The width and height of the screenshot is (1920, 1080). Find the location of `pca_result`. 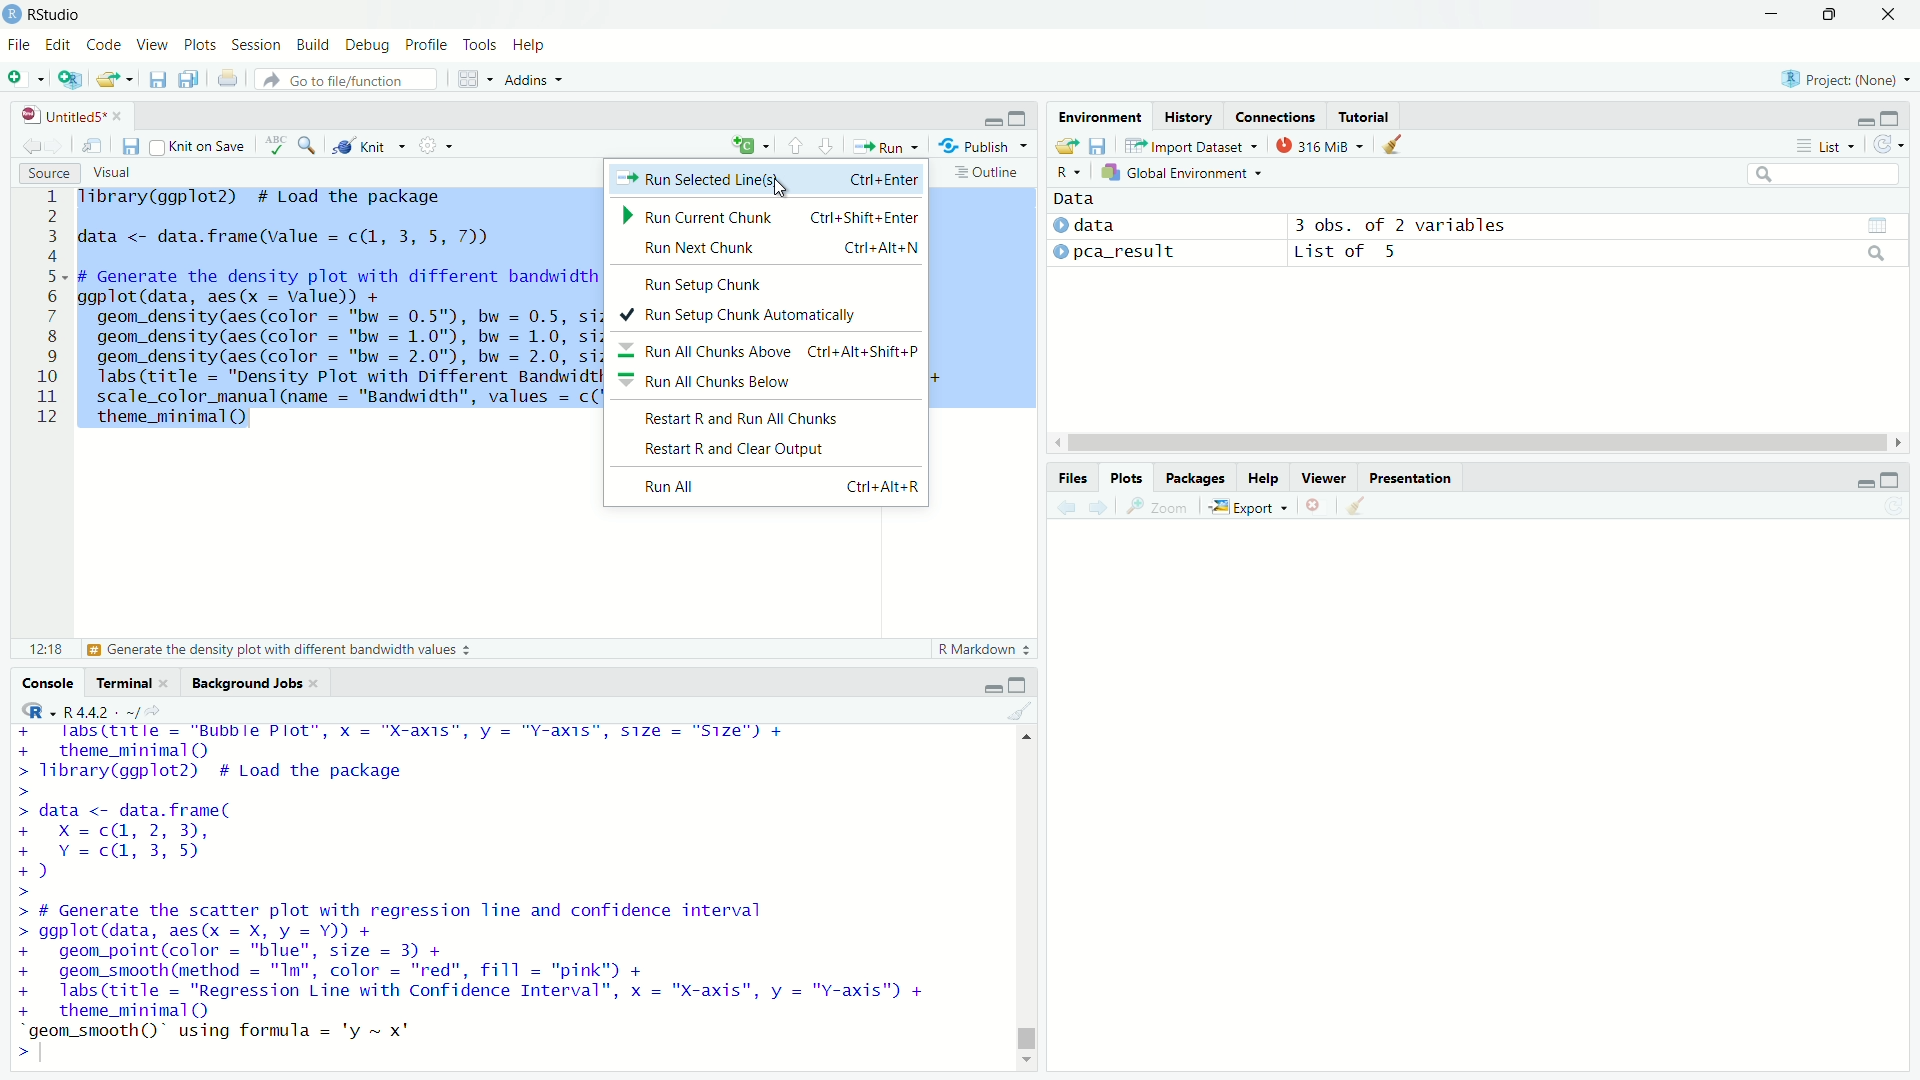

pca_result is located at coordinates (1126, 253).